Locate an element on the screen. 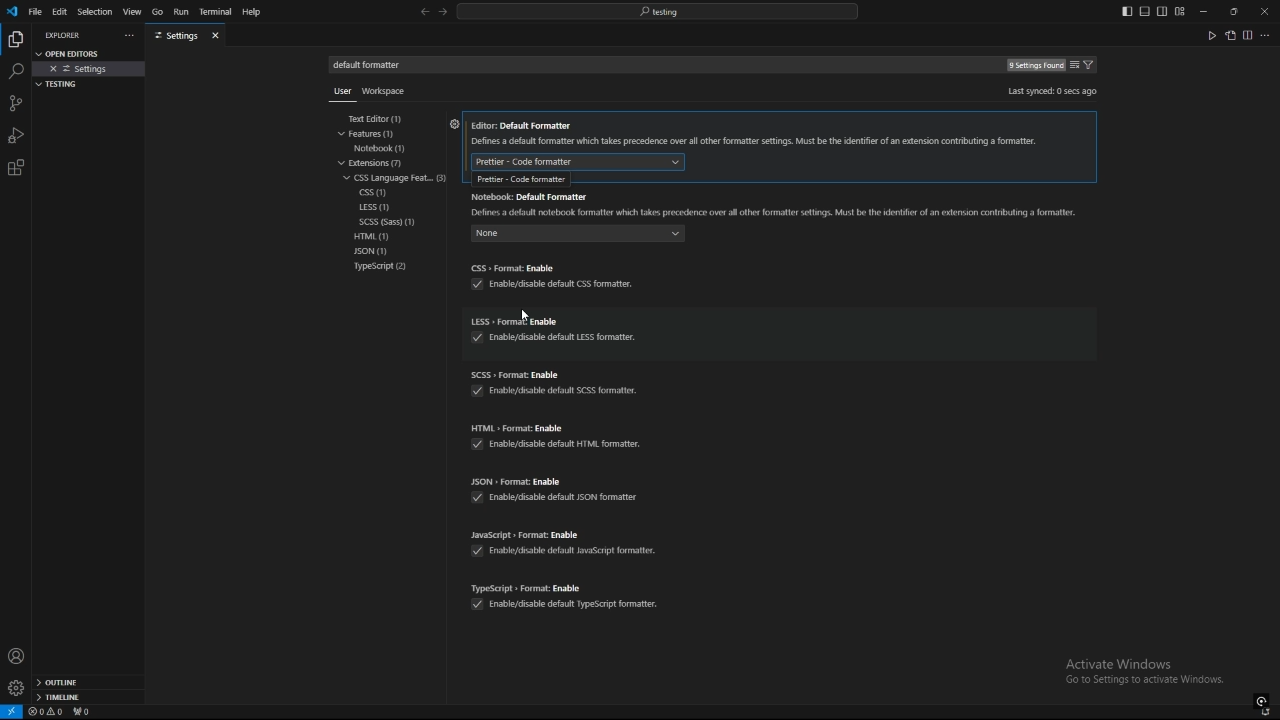 This screenshot has width=1280, height=720. back is located at coordinates (424, 12).